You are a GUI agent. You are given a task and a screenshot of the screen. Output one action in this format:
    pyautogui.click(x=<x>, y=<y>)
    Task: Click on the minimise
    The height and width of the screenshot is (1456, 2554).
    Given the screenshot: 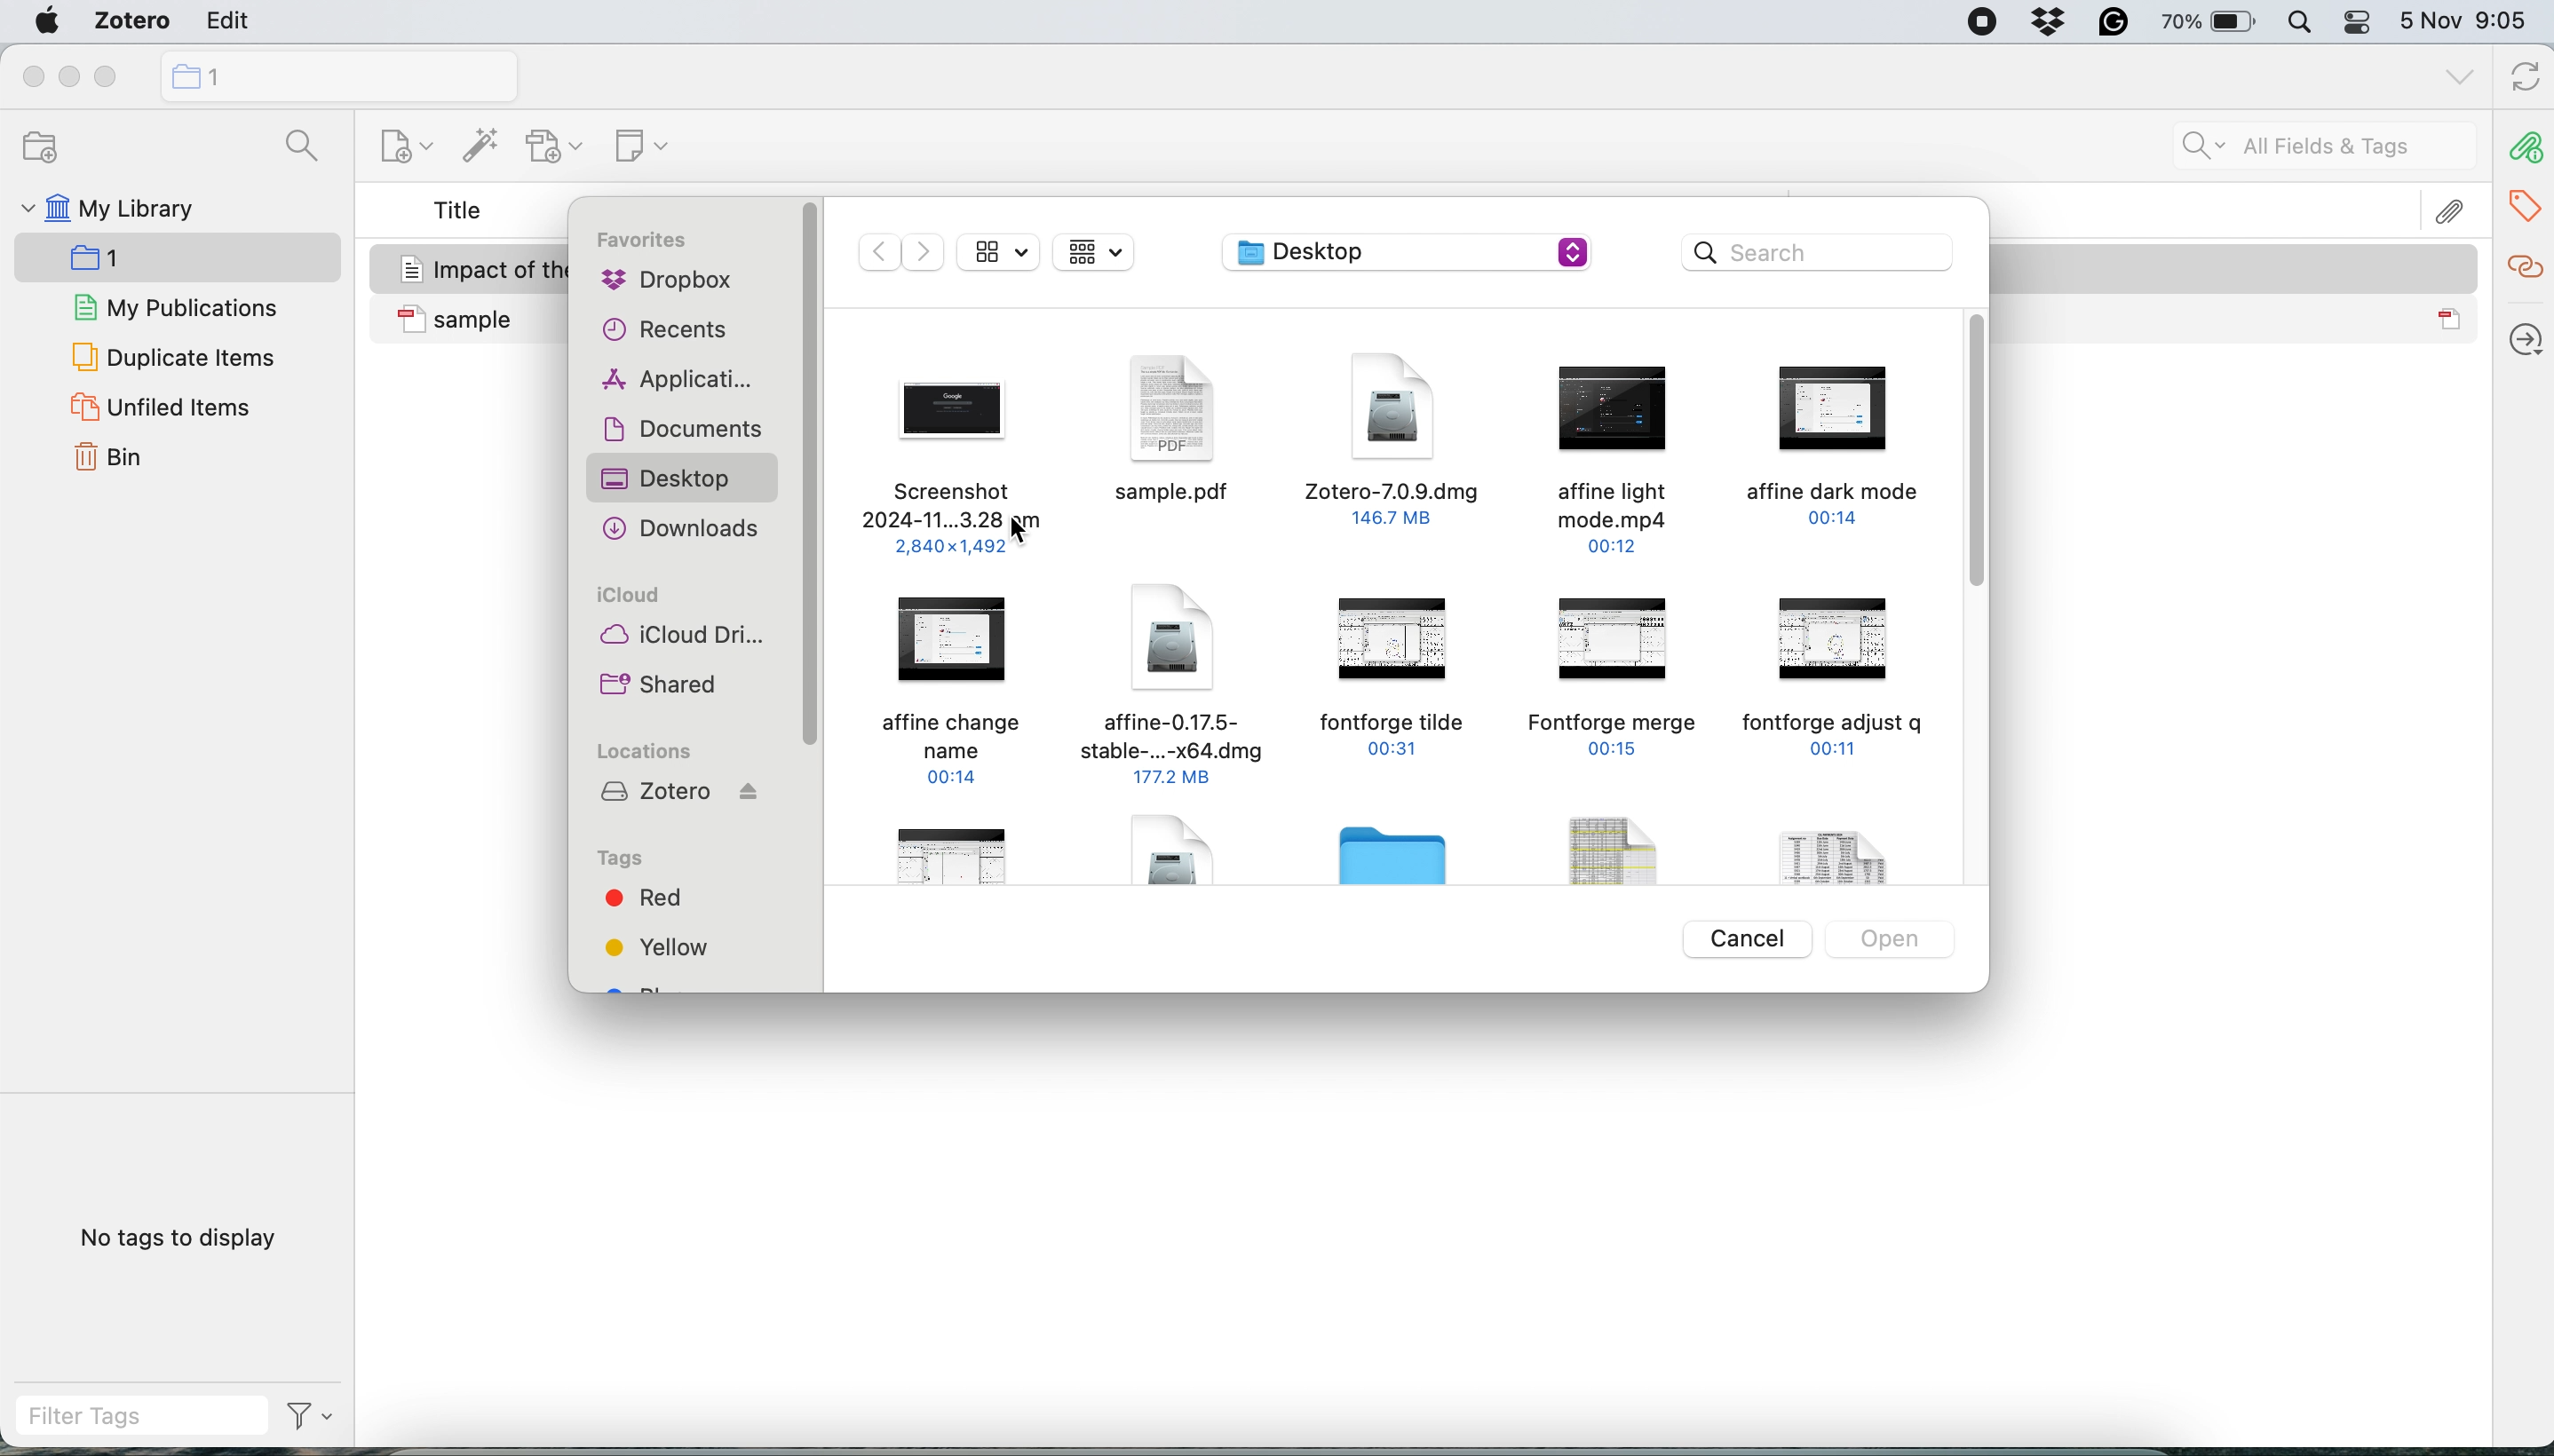 What is the action you would take?
    pyautogui.click(x=69, y=78)
    